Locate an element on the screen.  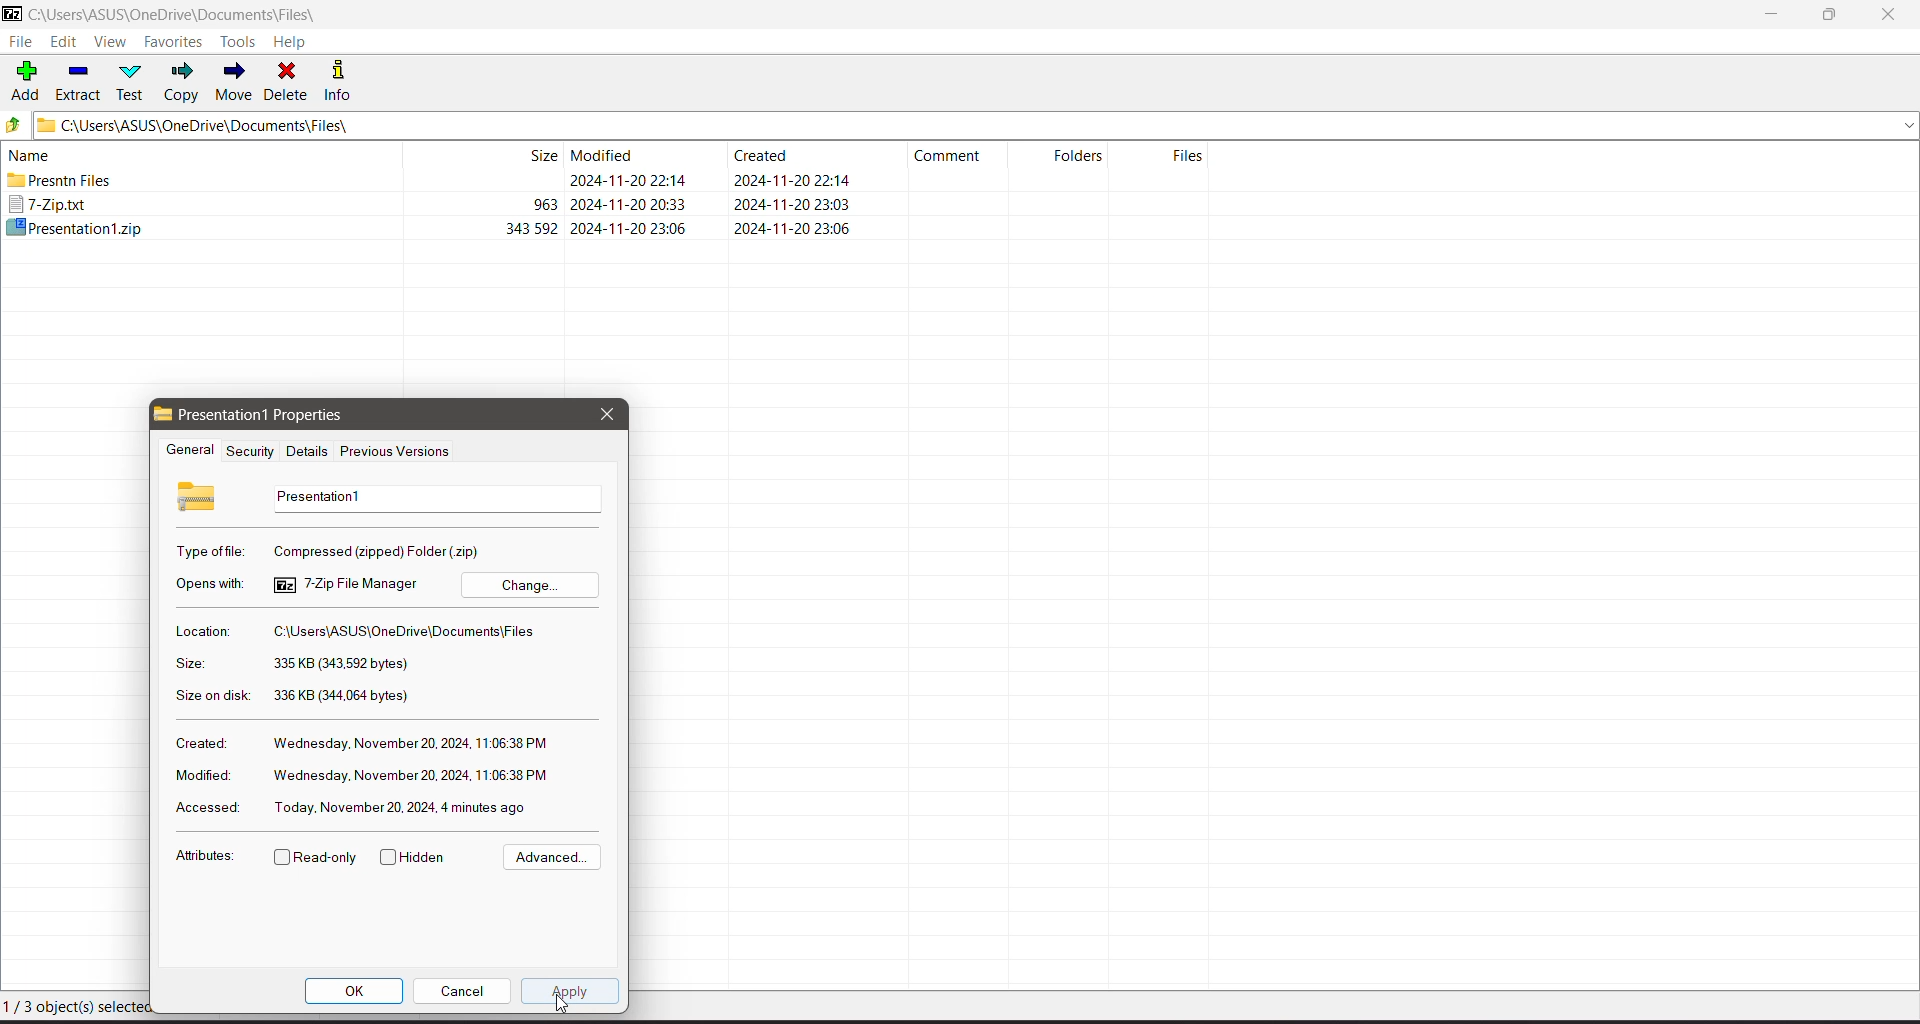
Restore Down is located at coordinates (1831, 15).